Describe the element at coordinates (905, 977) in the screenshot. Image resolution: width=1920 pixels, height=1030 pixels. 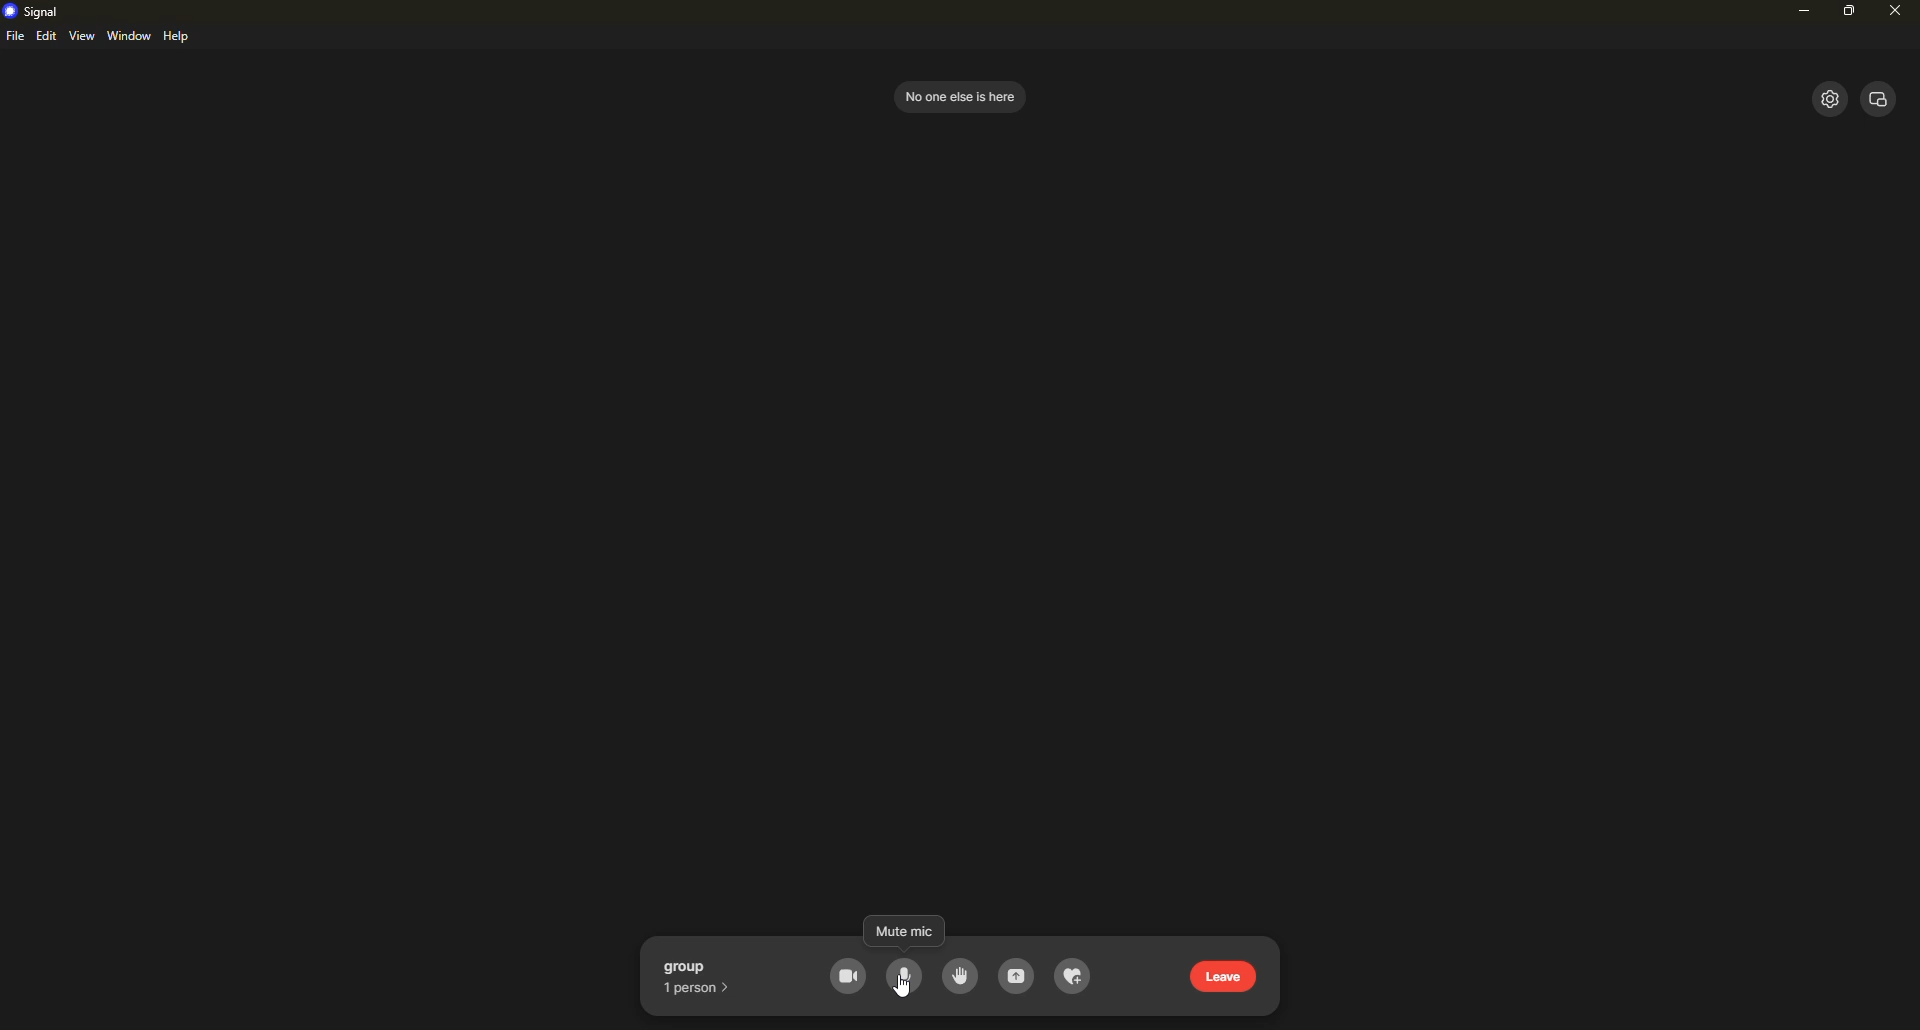
I see `mute mic` at that location.